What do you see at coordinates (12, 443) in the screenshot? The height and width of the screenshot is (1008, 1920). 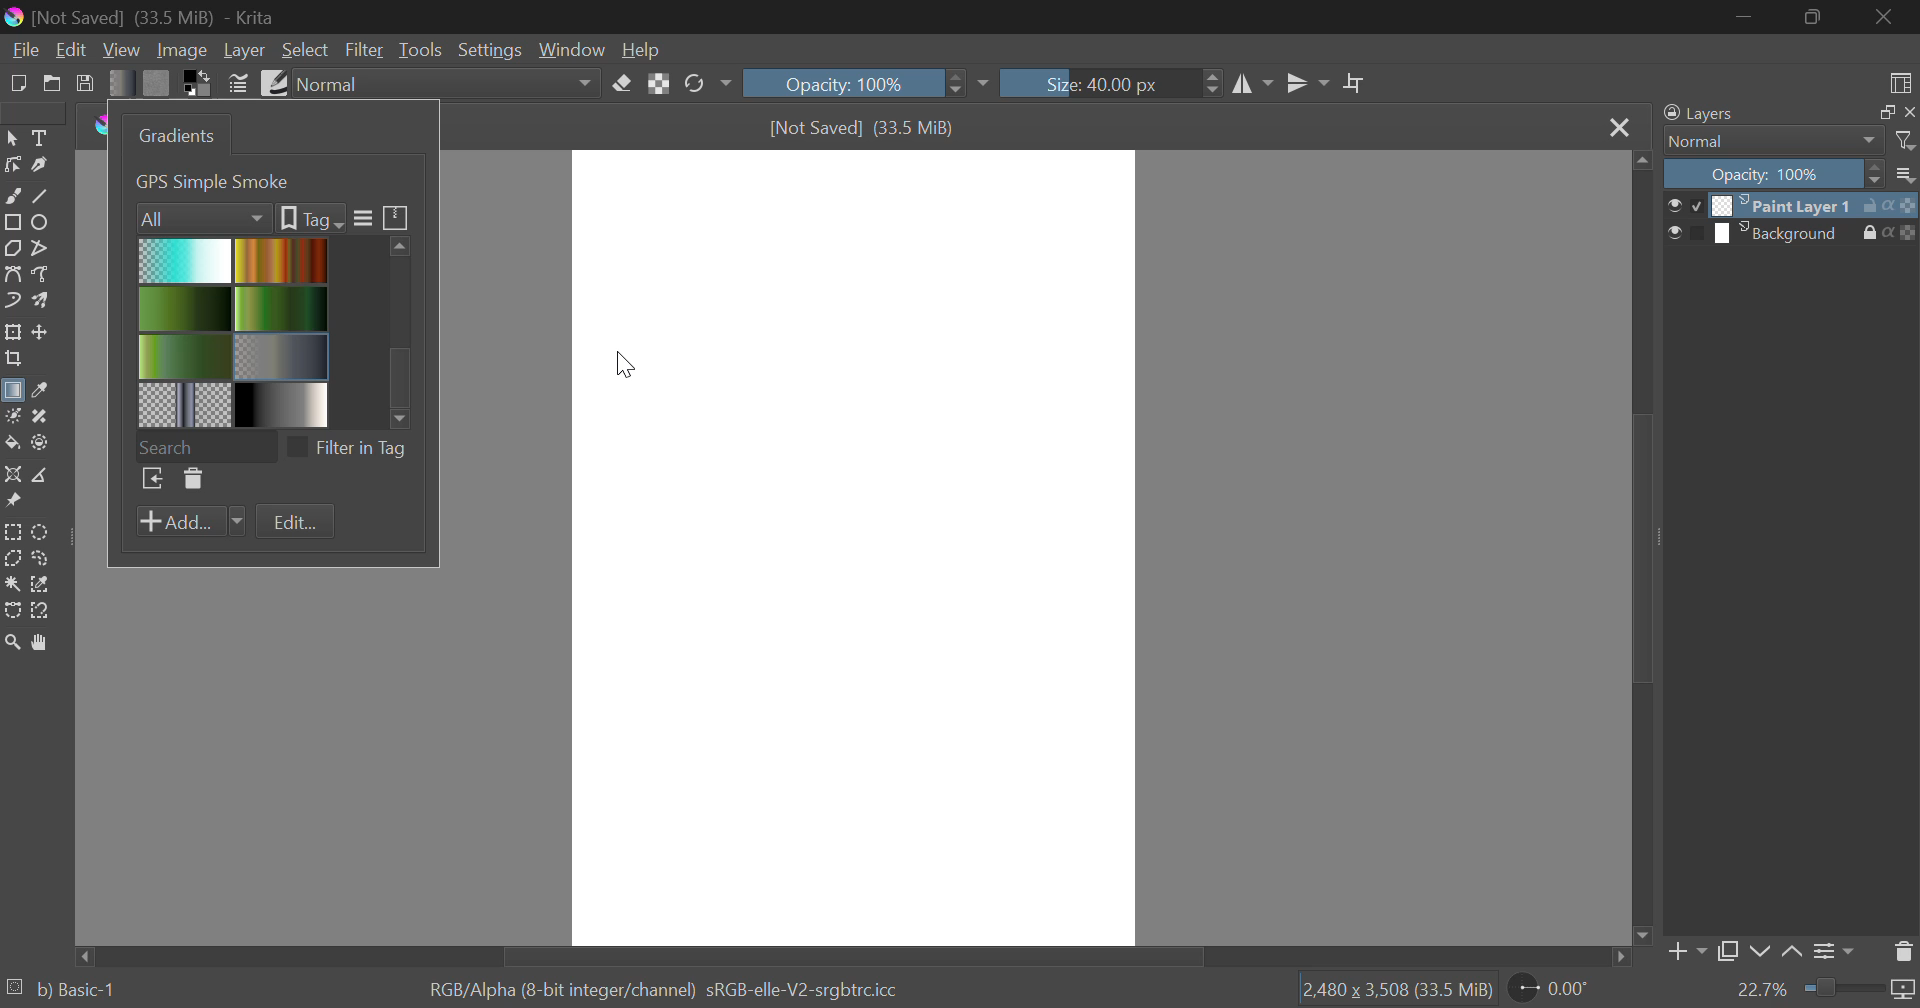 I see `Fill` at bounding box center [12, 443].